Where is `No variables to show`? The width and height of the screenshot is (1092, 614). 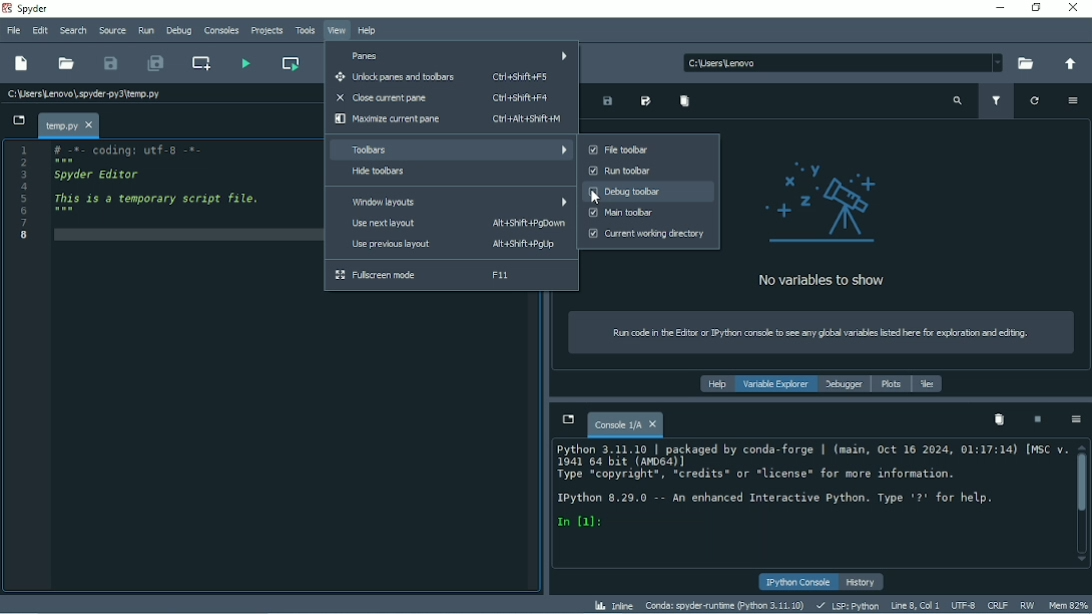 No variables to show is located at coordinates (820, 223).